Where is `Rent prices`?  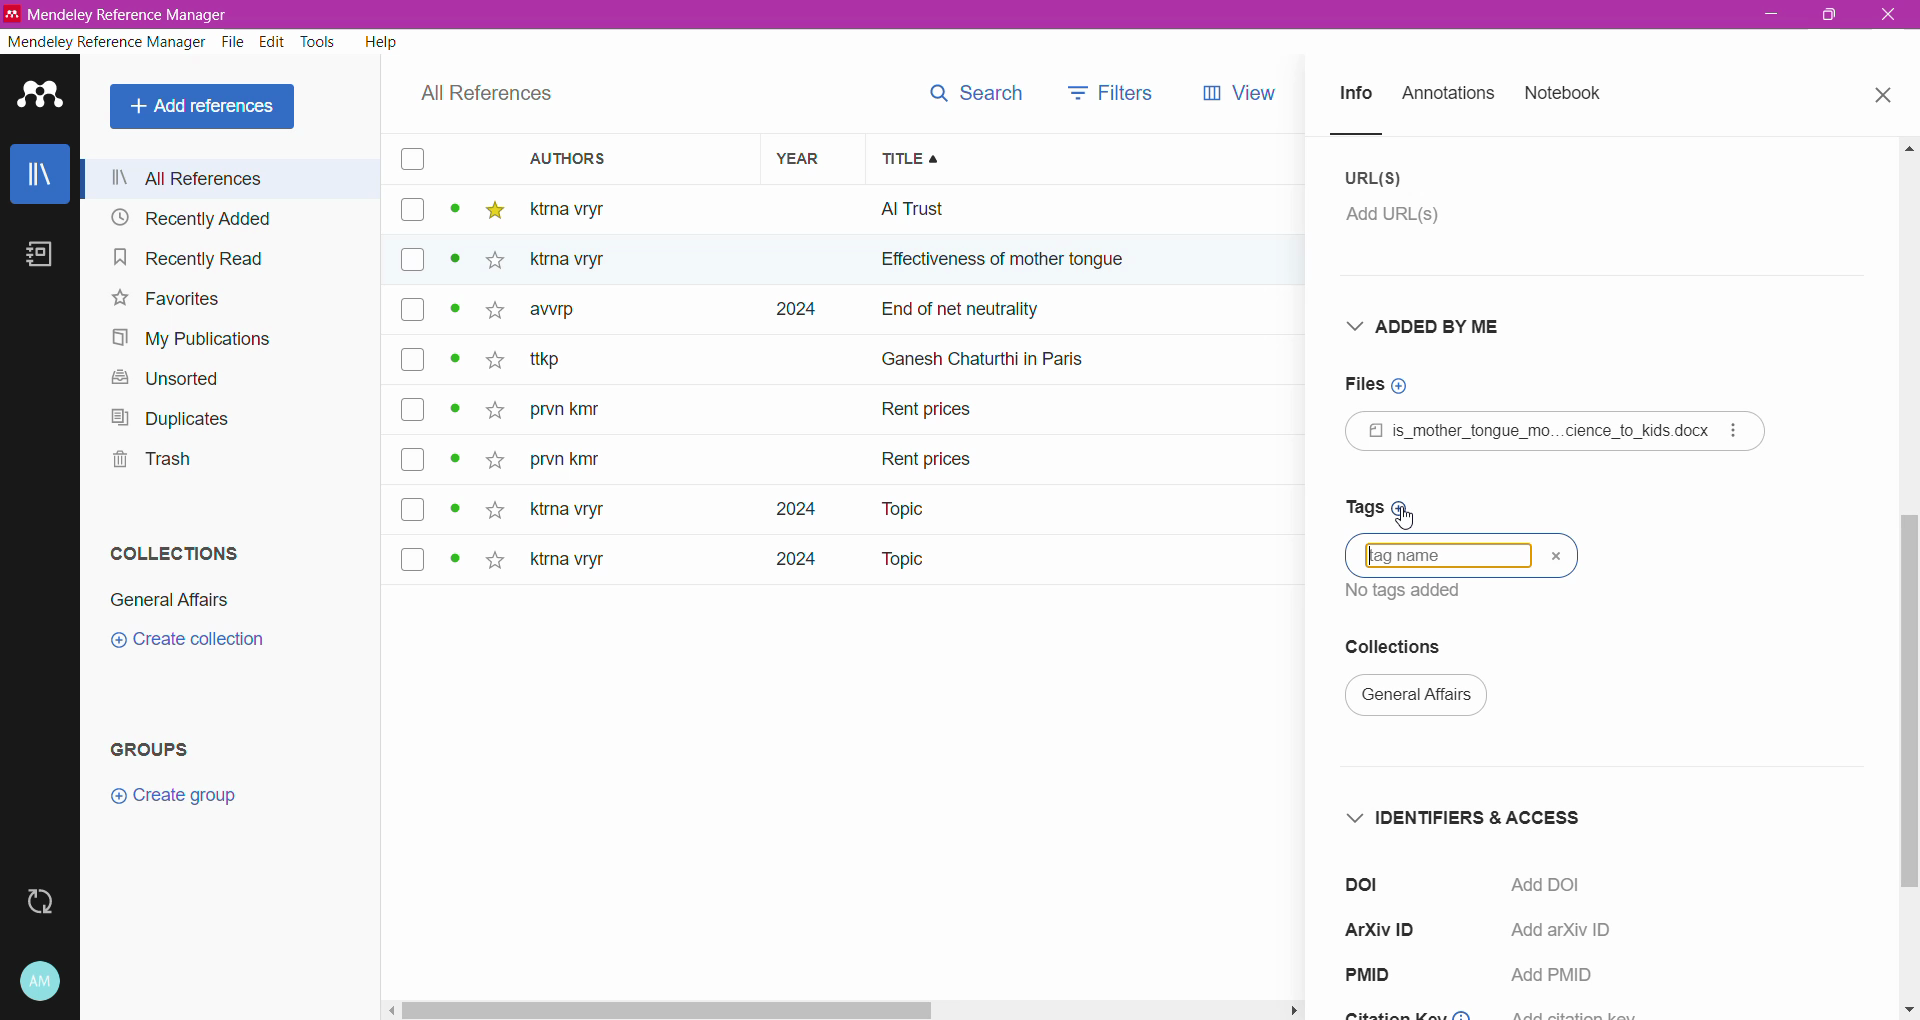
Rent prices is located at coordinates (930, 413).